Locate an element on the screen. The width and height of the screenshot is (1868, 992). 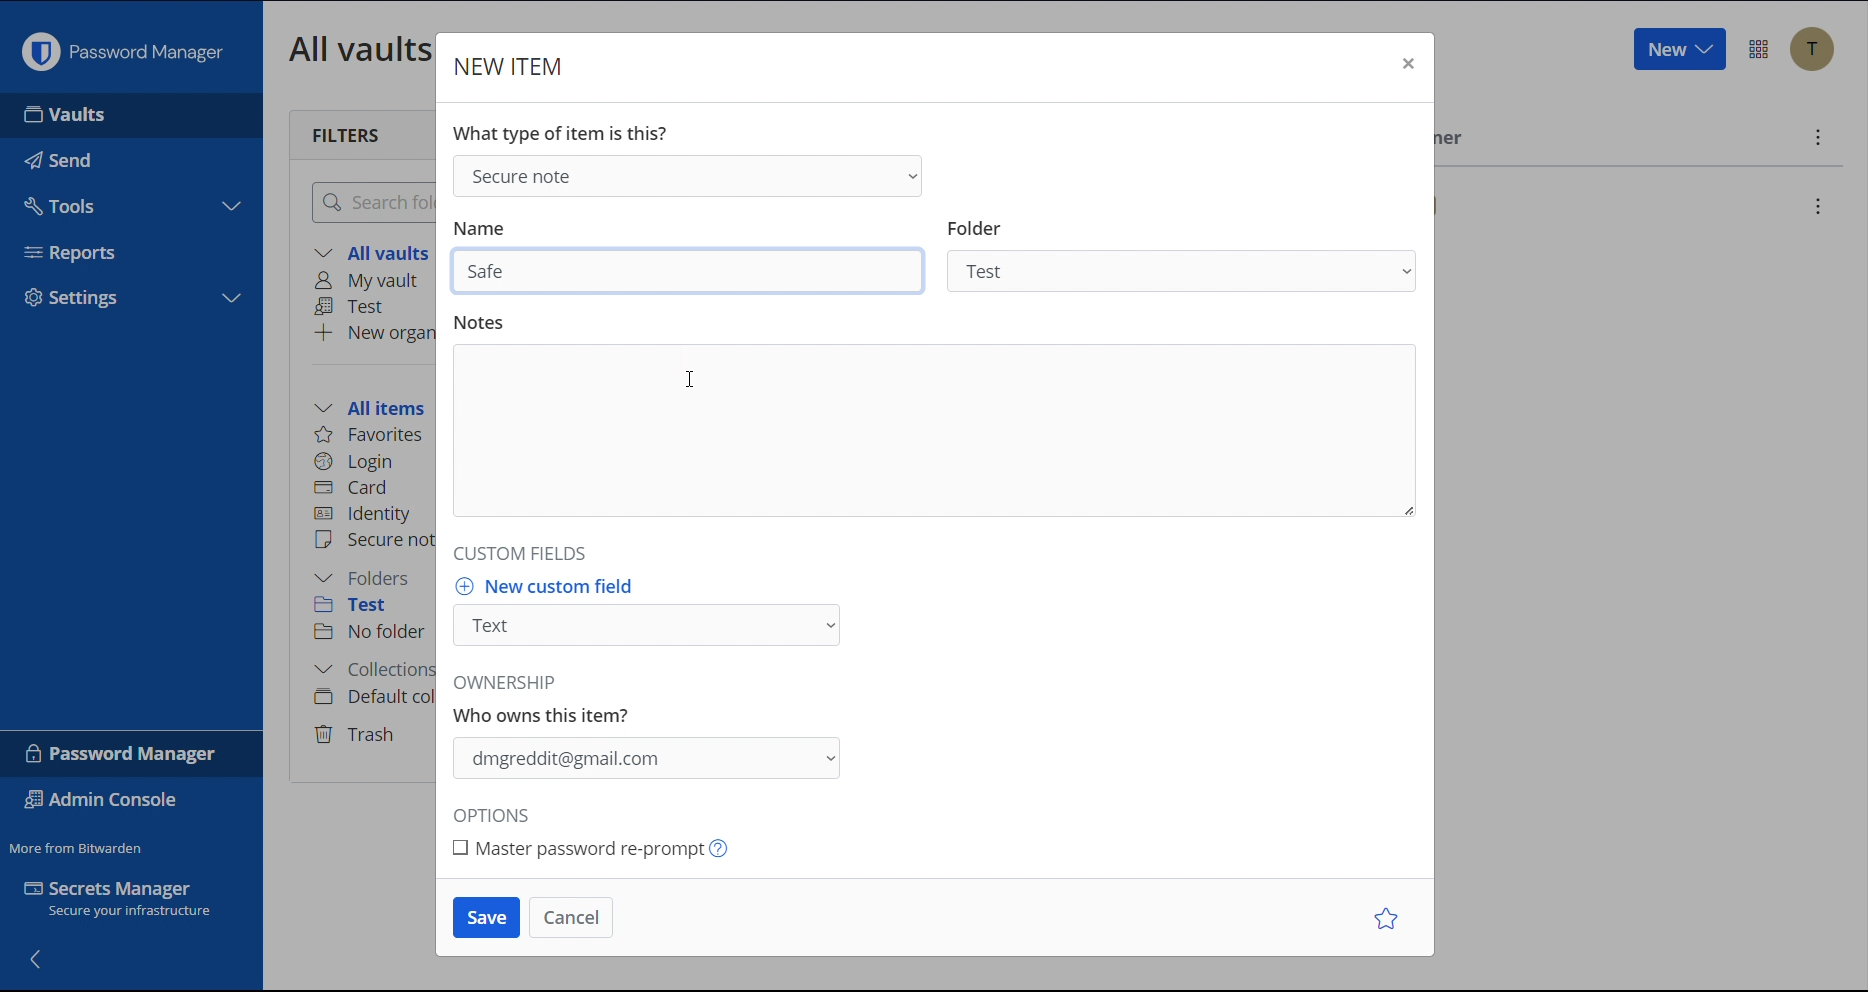
Cancel is located at coordinates (571, 917).